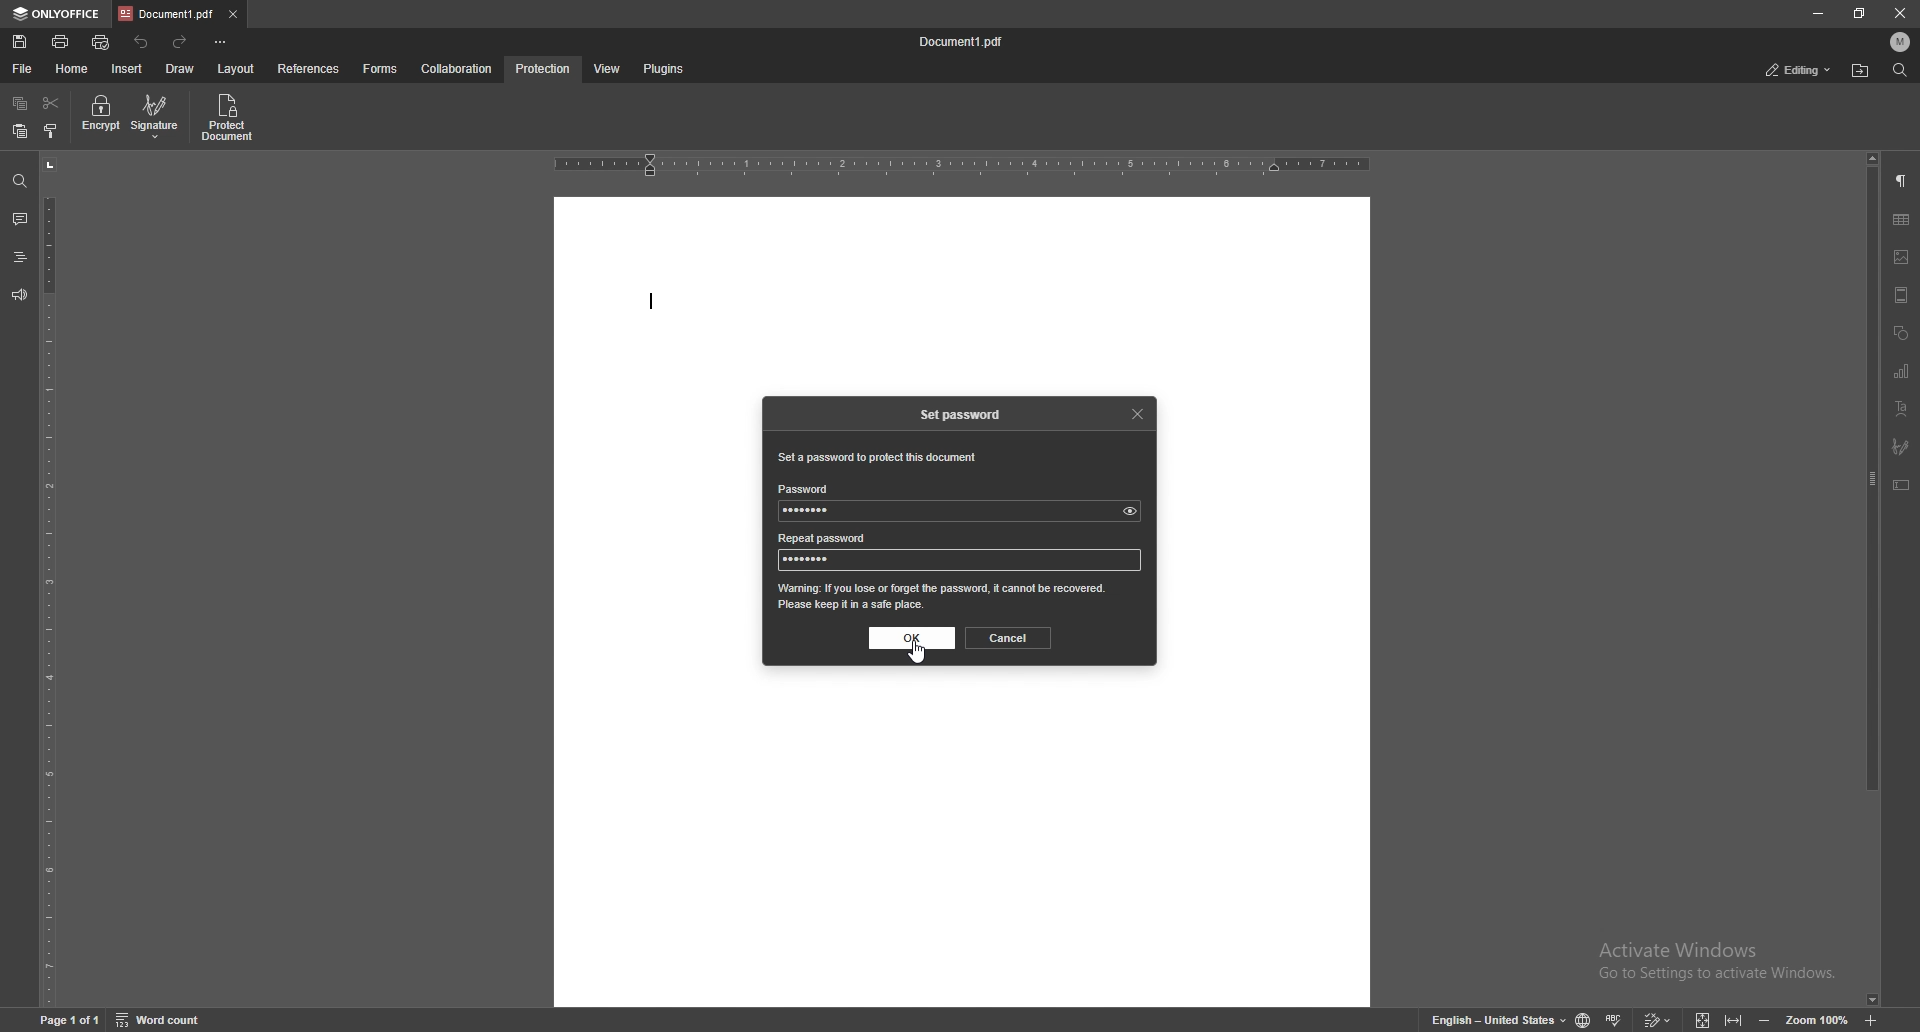 This screenshot has width=1920, height=1032. Describe the element at coordinates (233, 13) in the screenshot. I see `close tab` at that location.